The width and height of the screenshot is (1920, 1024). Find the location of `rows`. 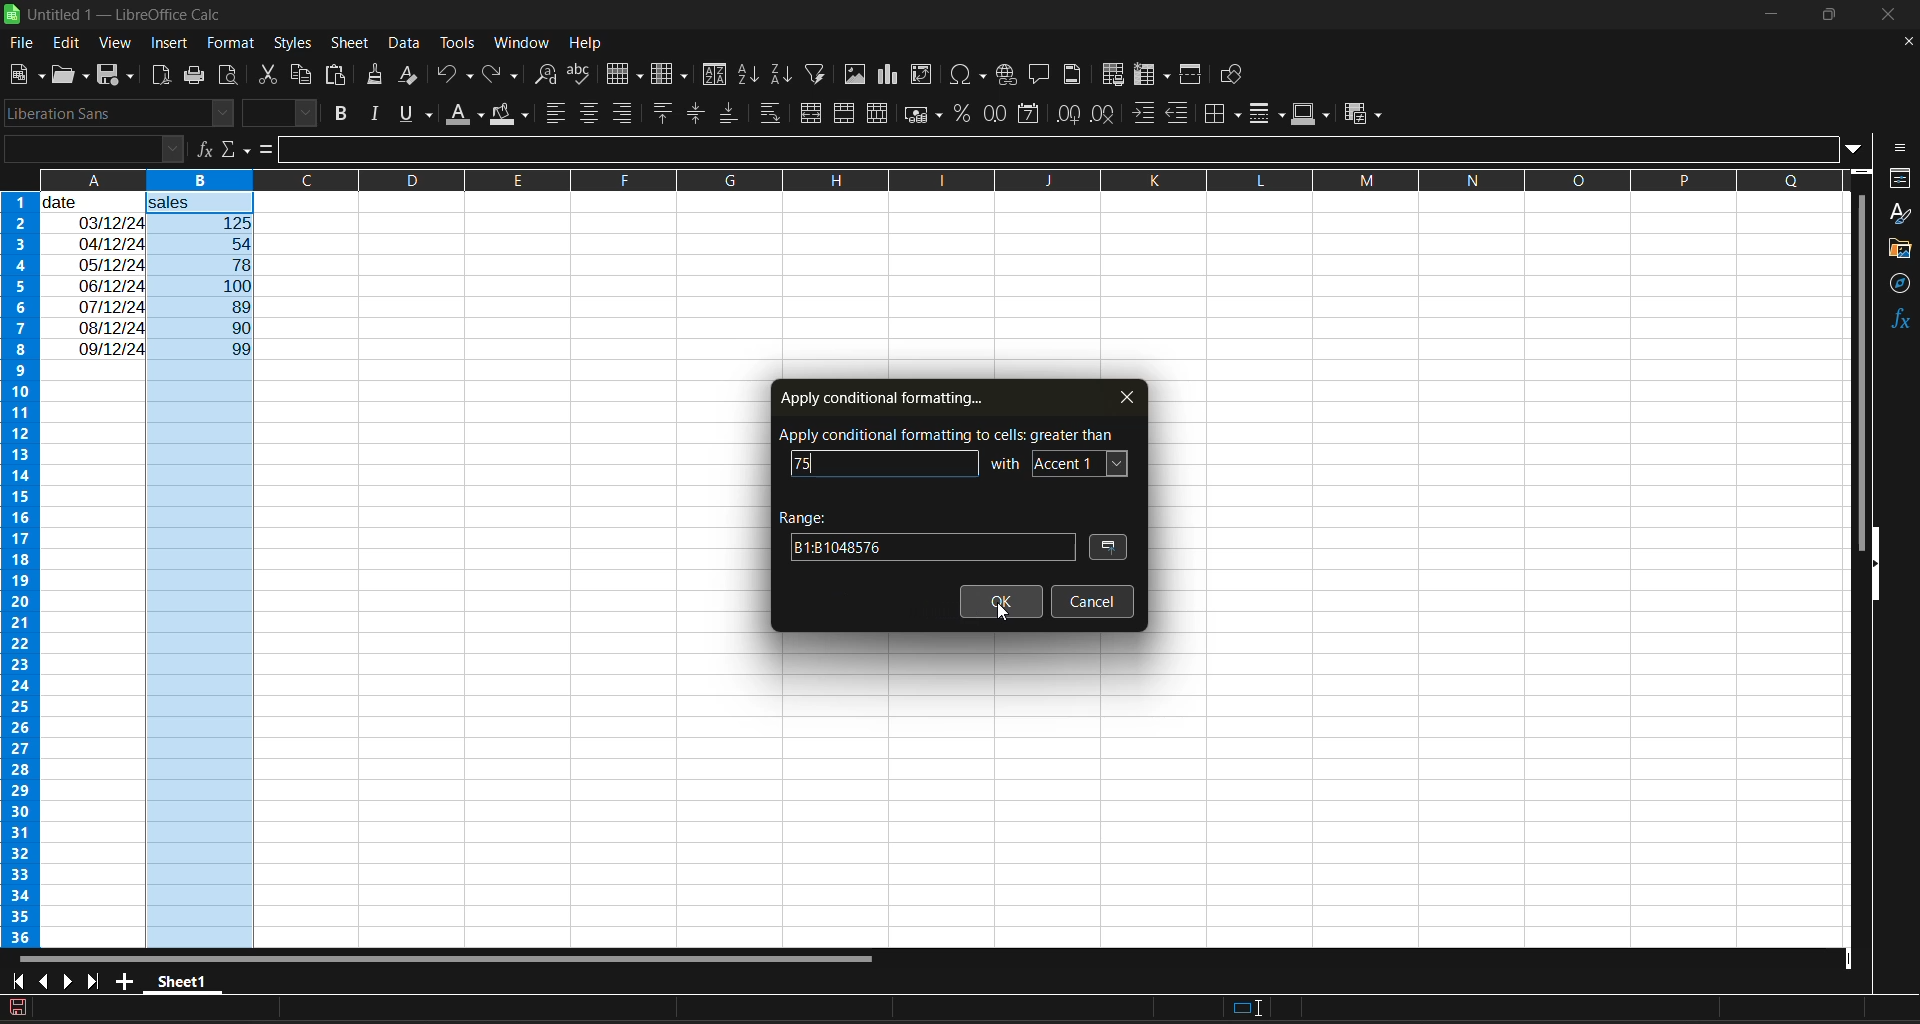

rows is located at coordinates (918, 179).